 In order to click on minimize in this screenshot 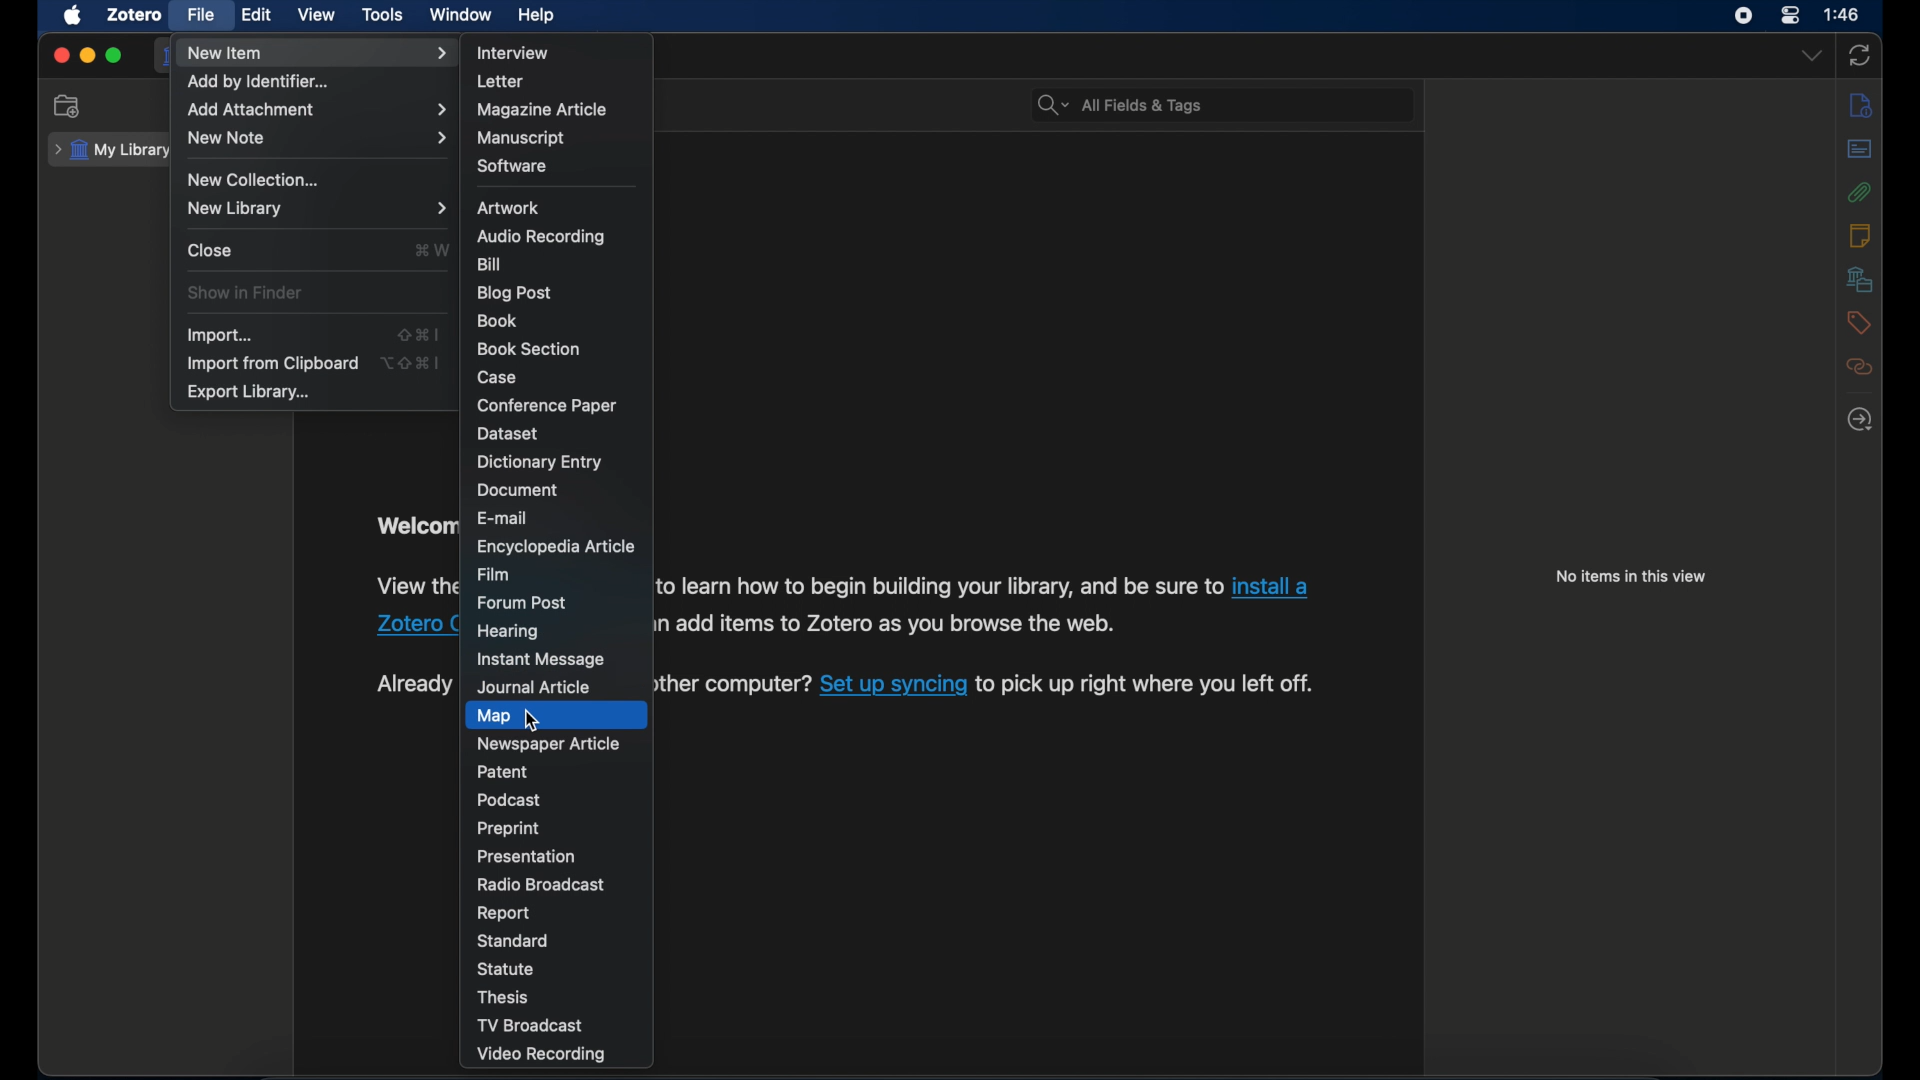, I will do `click(86, 56)`.